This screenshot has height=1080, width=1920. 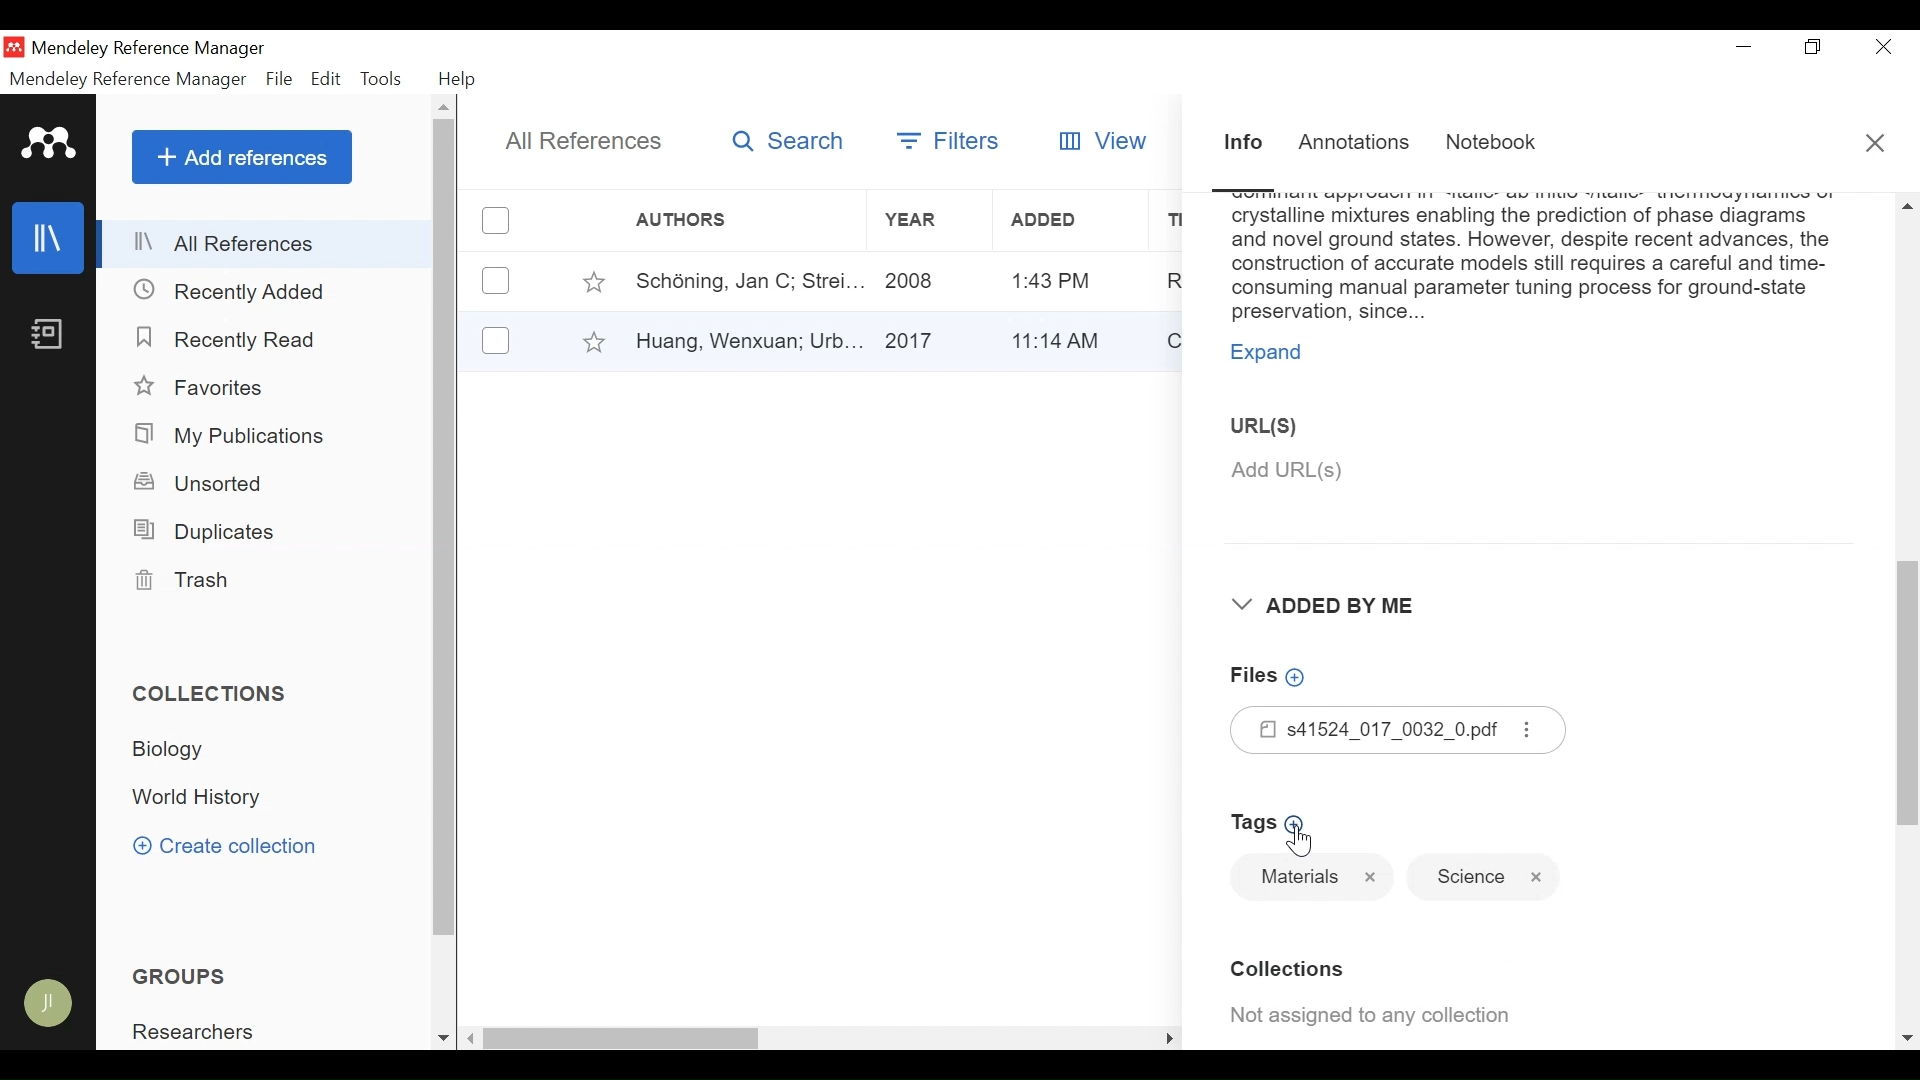 I want to click on All References, so click(x=581, y=143).